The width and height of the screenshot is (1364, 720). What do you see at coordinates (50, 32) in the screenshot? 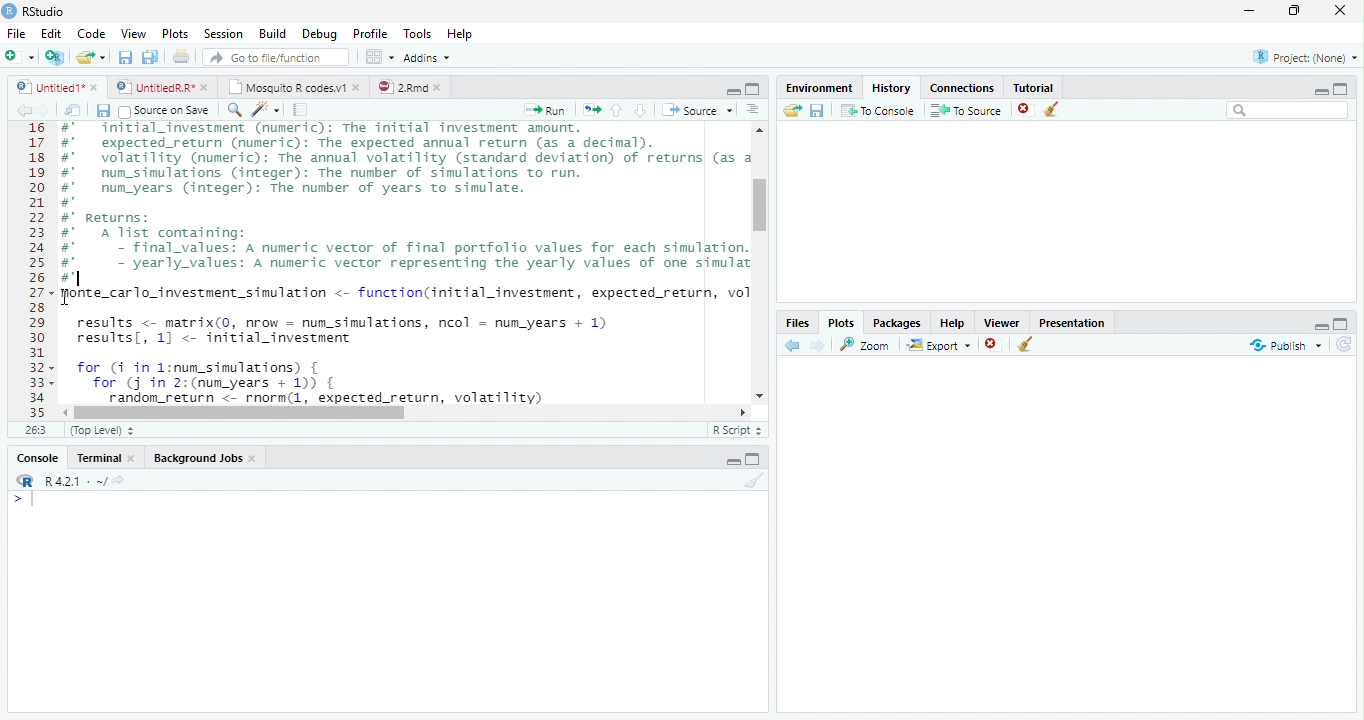
I see `Edit` at bounding box center [50, 32].